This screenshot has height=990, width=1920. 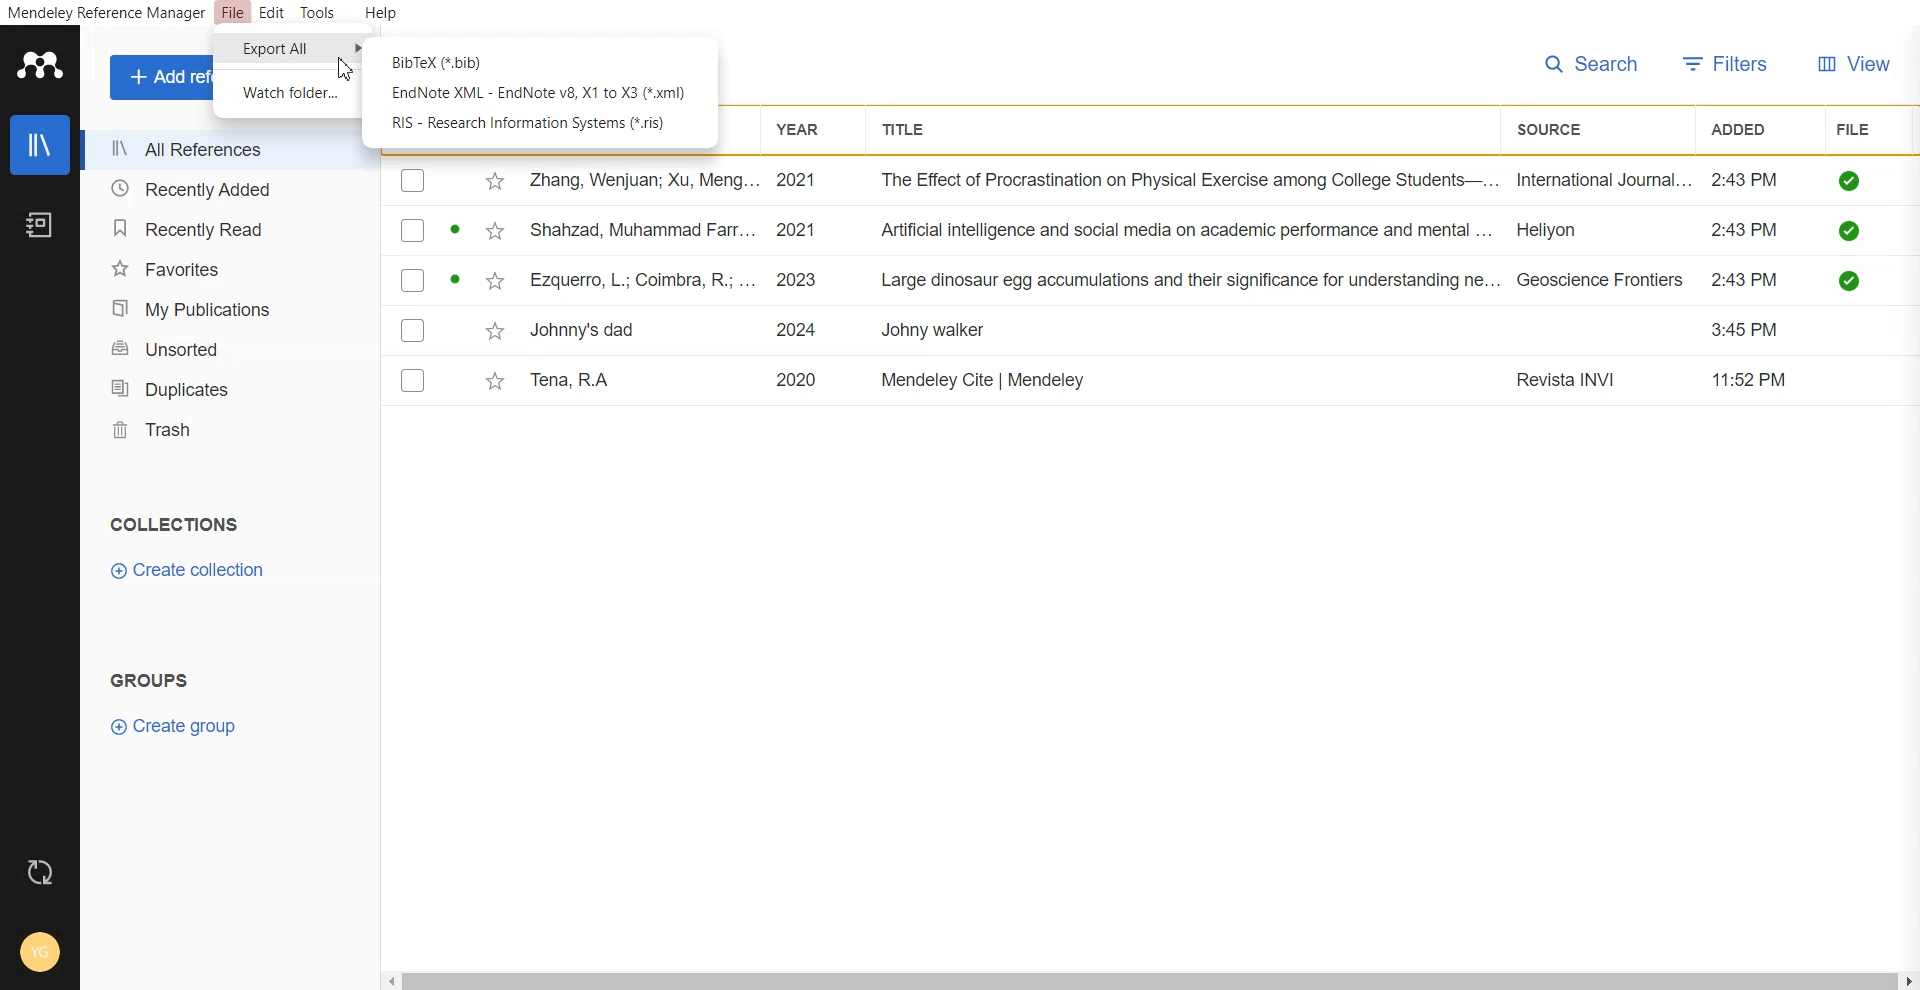 What do you see at coordinates (1852, 280) in the screenshot?
I see `saved` at bounding box center [1852, 280].